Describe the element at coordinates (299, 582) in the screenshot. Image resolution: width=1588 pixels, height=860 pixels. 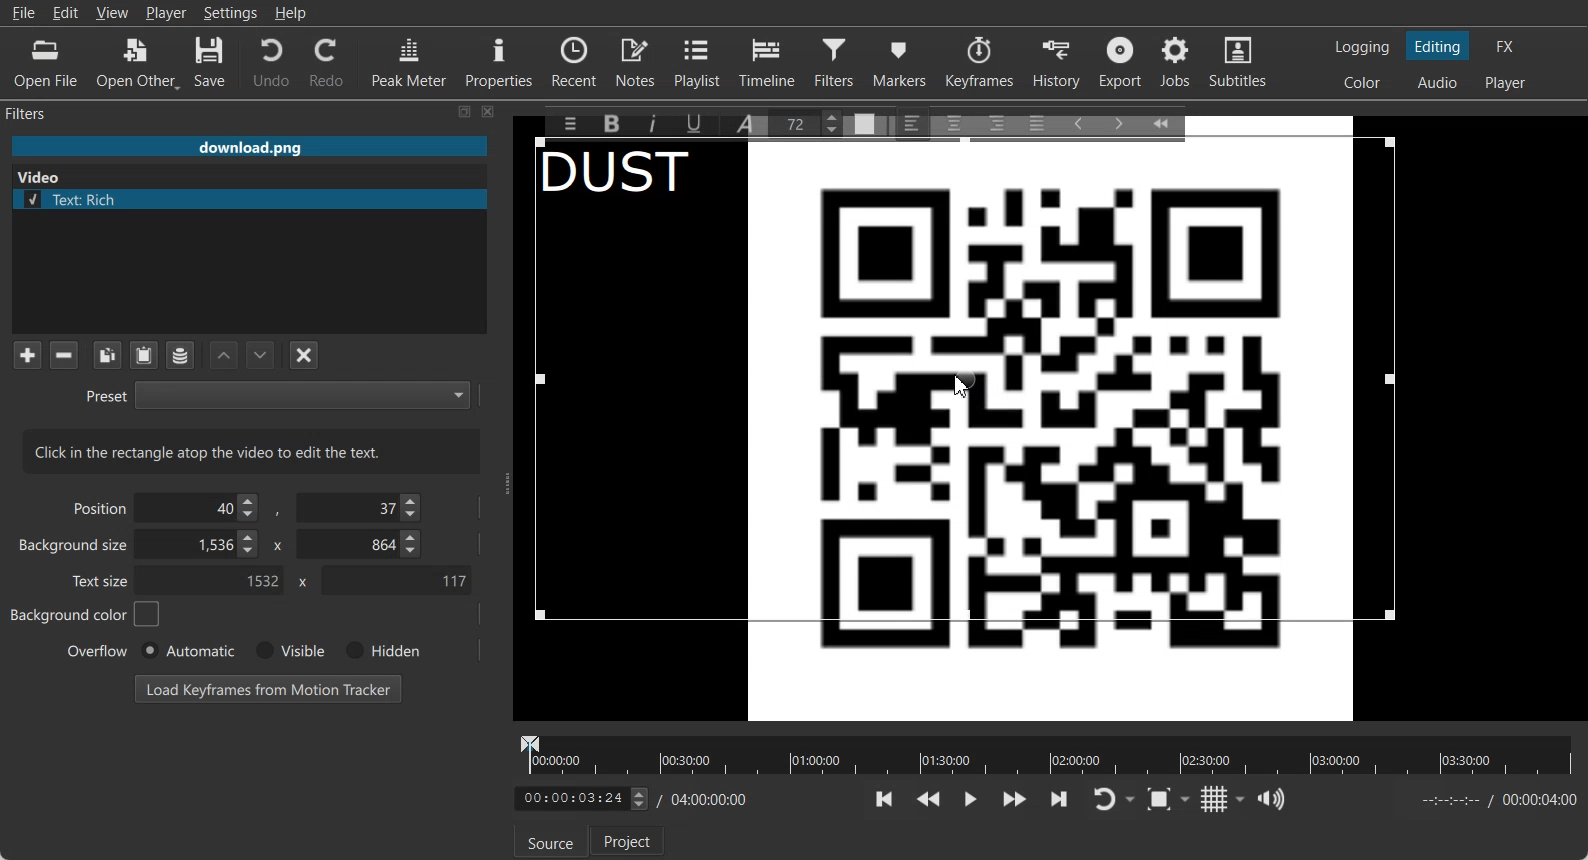
I see `x` at that location.